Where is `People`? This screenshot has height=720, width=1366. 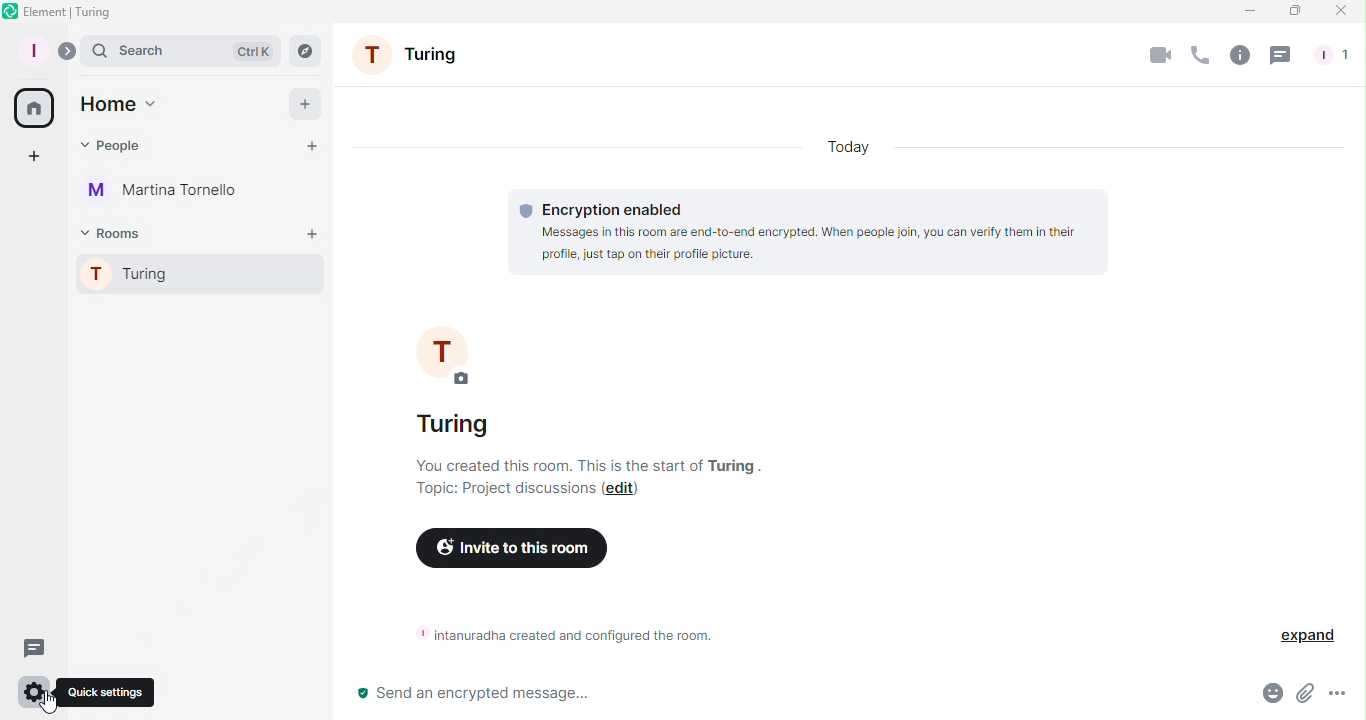 People is located at coordinates (1328, 57).